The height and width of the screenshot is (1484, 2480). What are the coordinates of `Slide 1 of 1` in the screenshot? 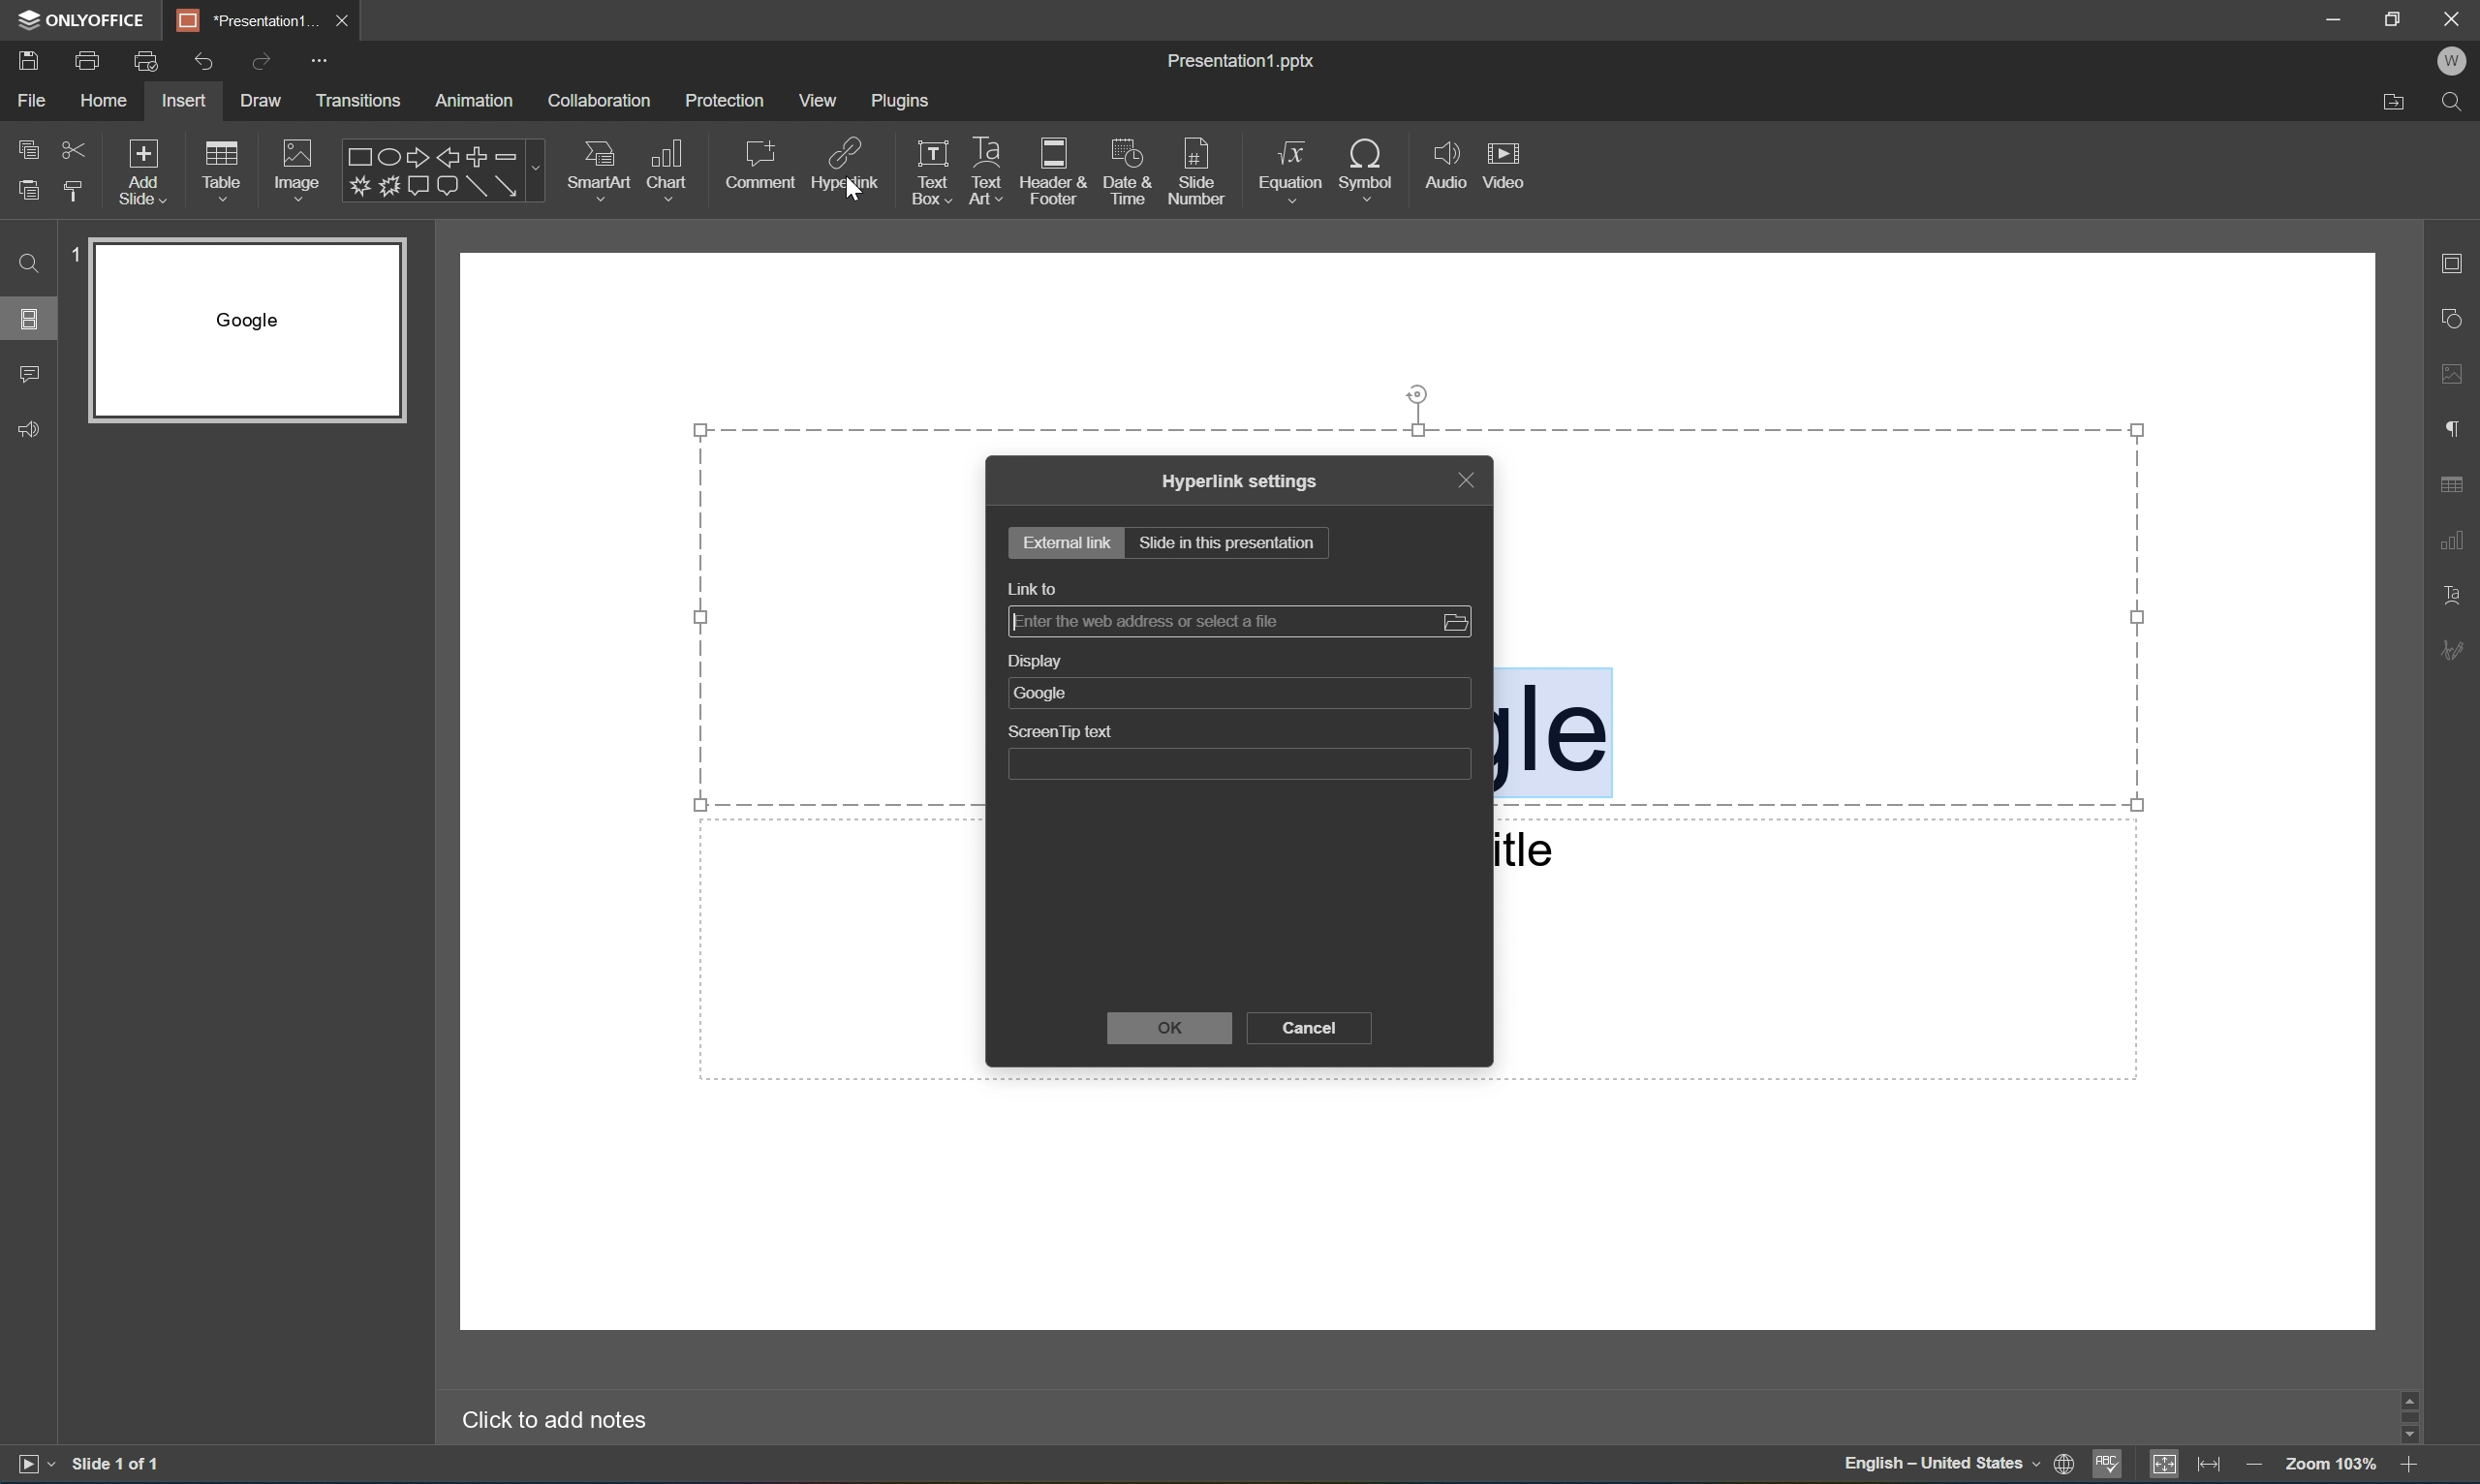 It's located at (122, 1464).